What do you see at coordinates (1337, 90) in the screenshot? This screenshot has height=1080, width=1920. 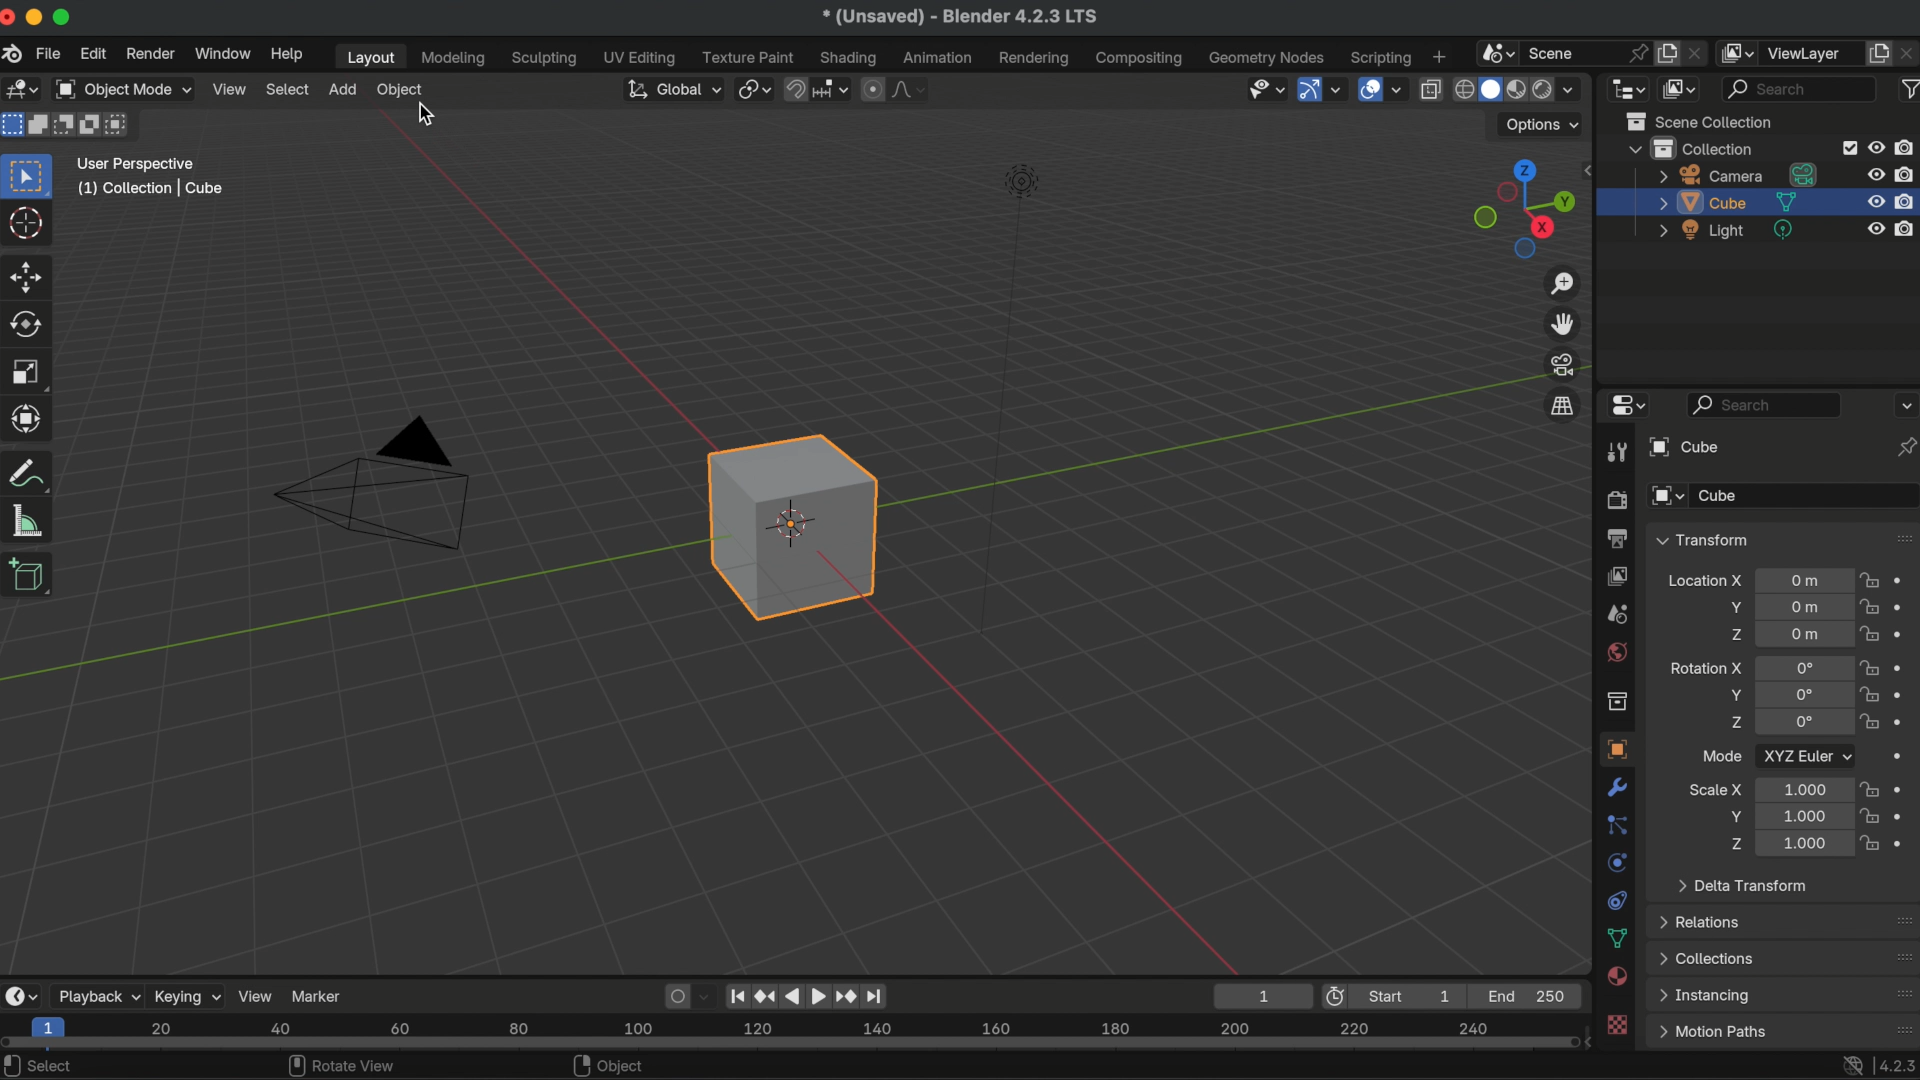 I see `gizmos` at bounding box center [1337, 90].